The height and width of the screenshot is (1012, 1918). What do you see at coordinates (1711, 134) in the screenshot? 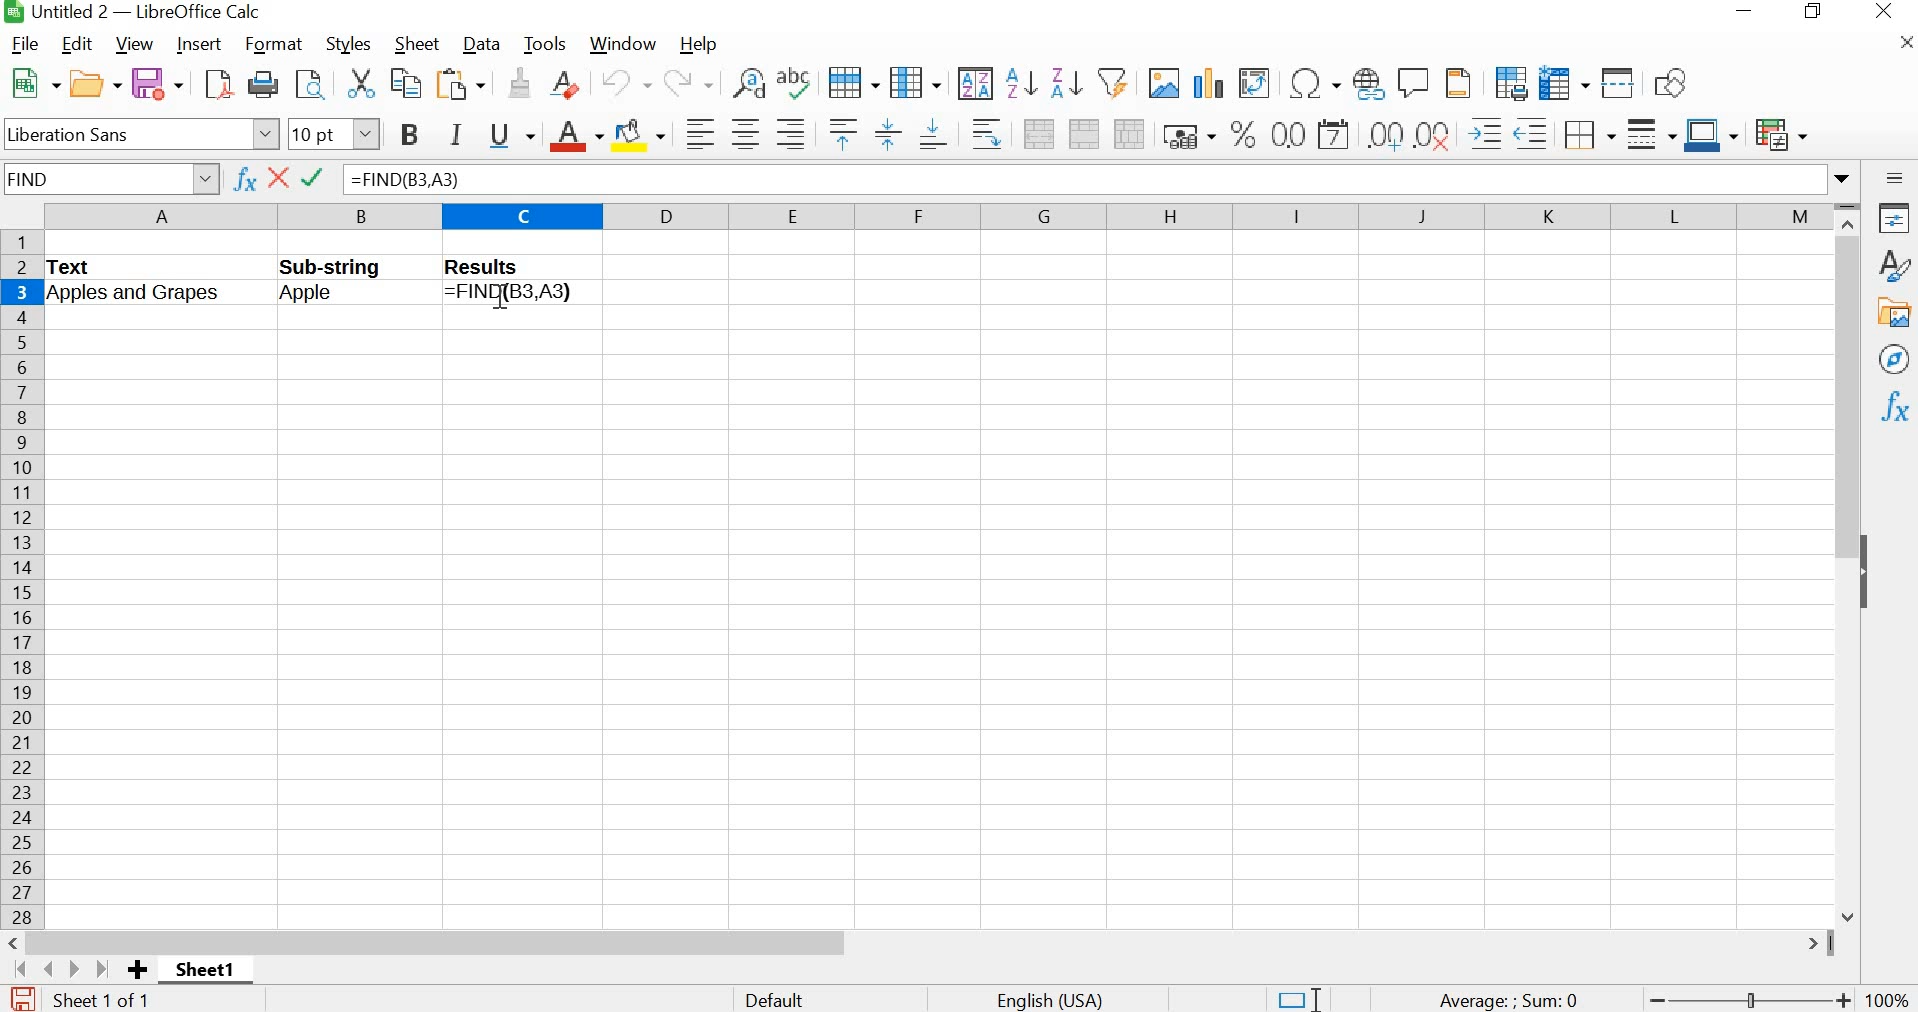
I see `border color` at bounding box center [1711, 134].